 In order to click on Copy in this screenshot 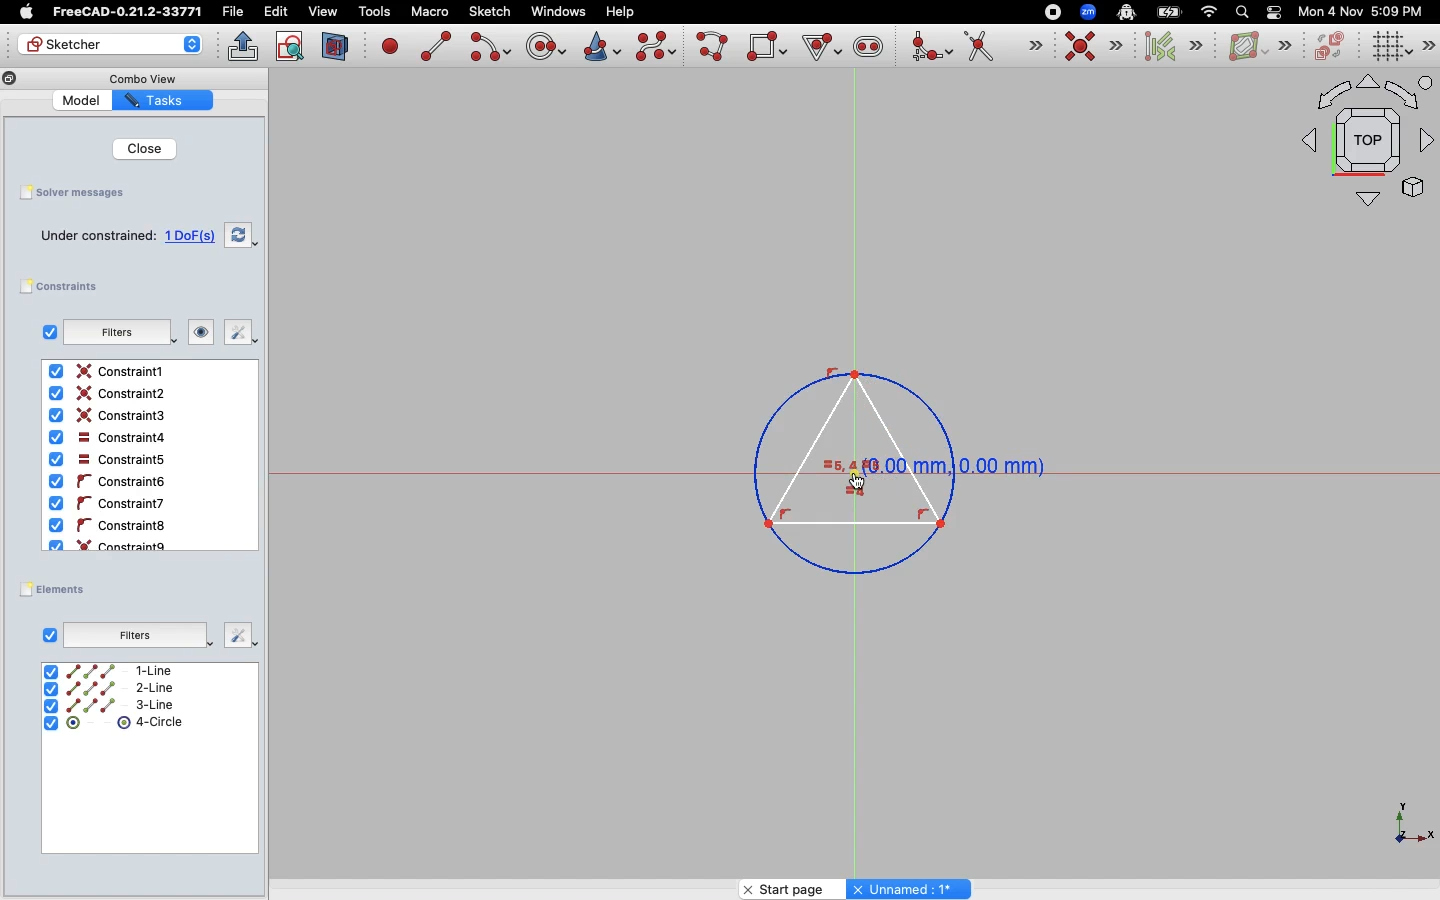, I will do `click(10, 81)`.